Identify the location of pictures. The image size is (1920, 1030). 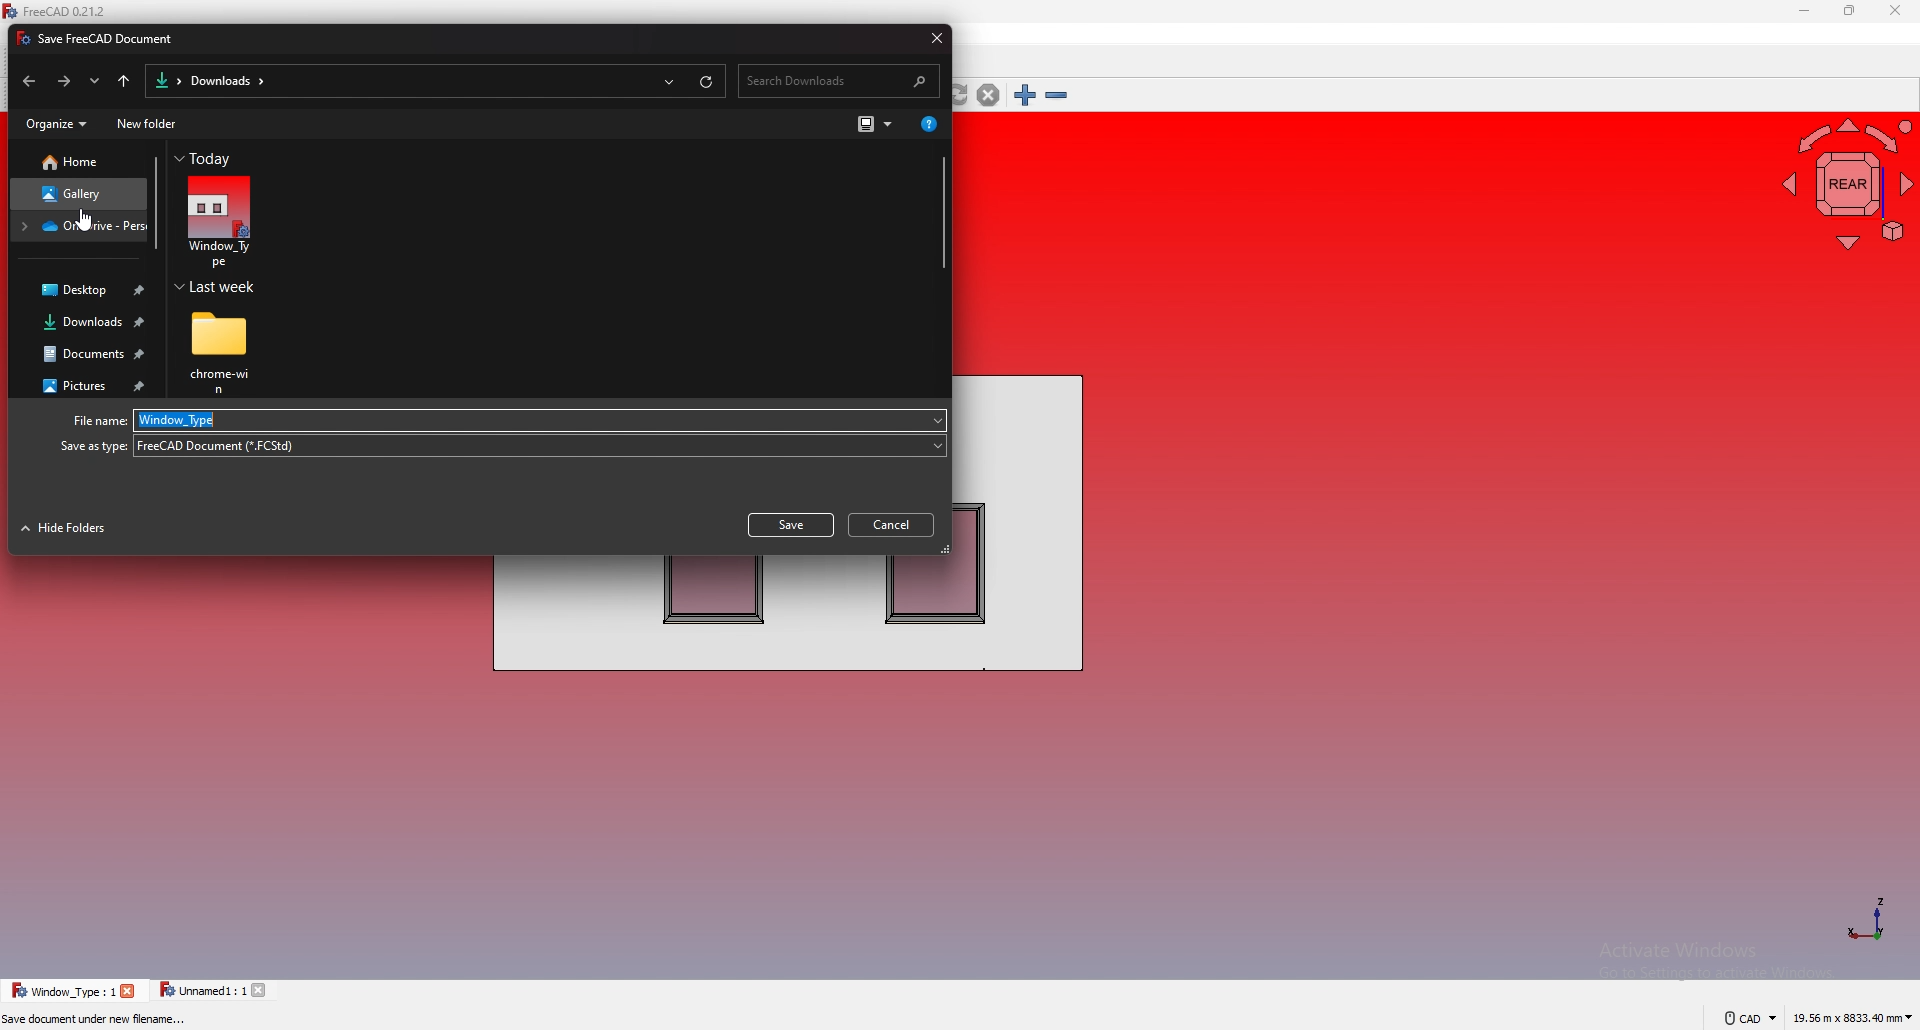
(84, 386).